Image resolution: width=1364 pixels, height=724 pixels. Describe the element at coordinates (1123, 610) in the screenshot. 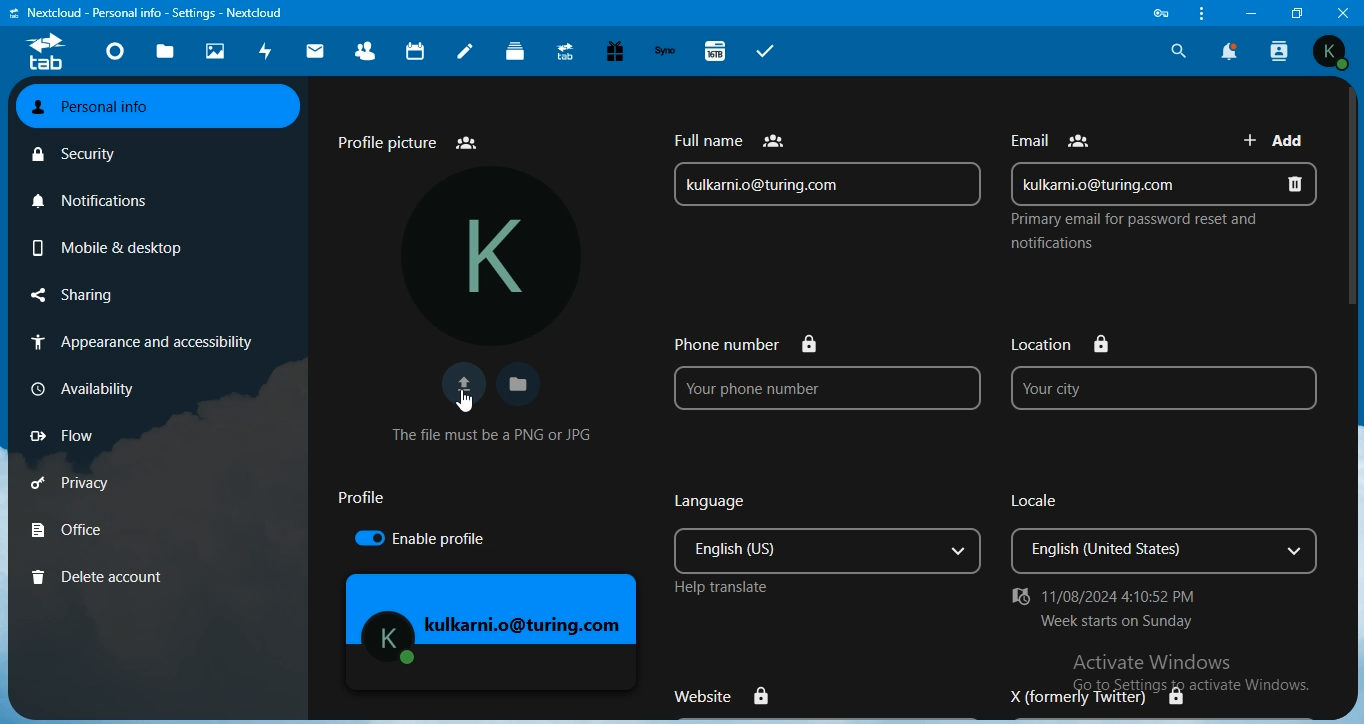

I see `text` at that location.